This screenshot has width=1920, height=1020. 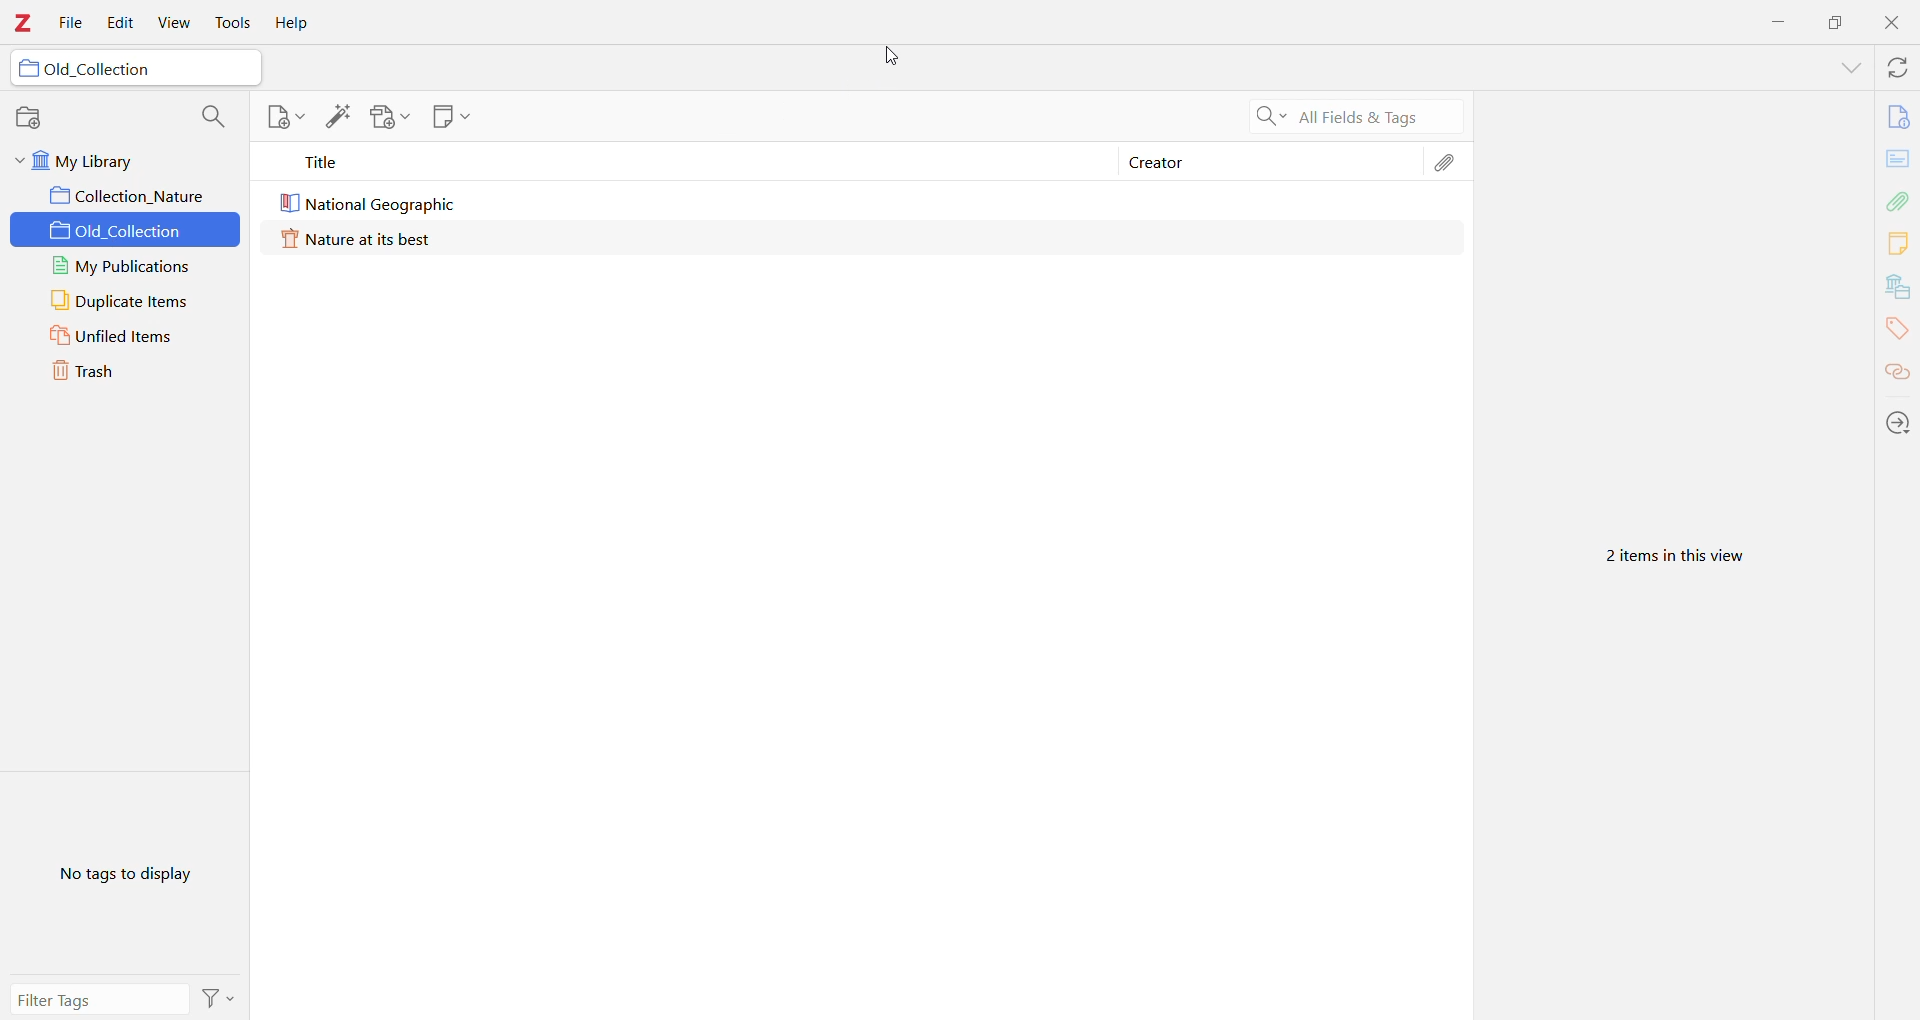 What do you see at coordinates (1899, 200) in the screenshot?
I see `Attachments` at bounding box center [1899, 200].